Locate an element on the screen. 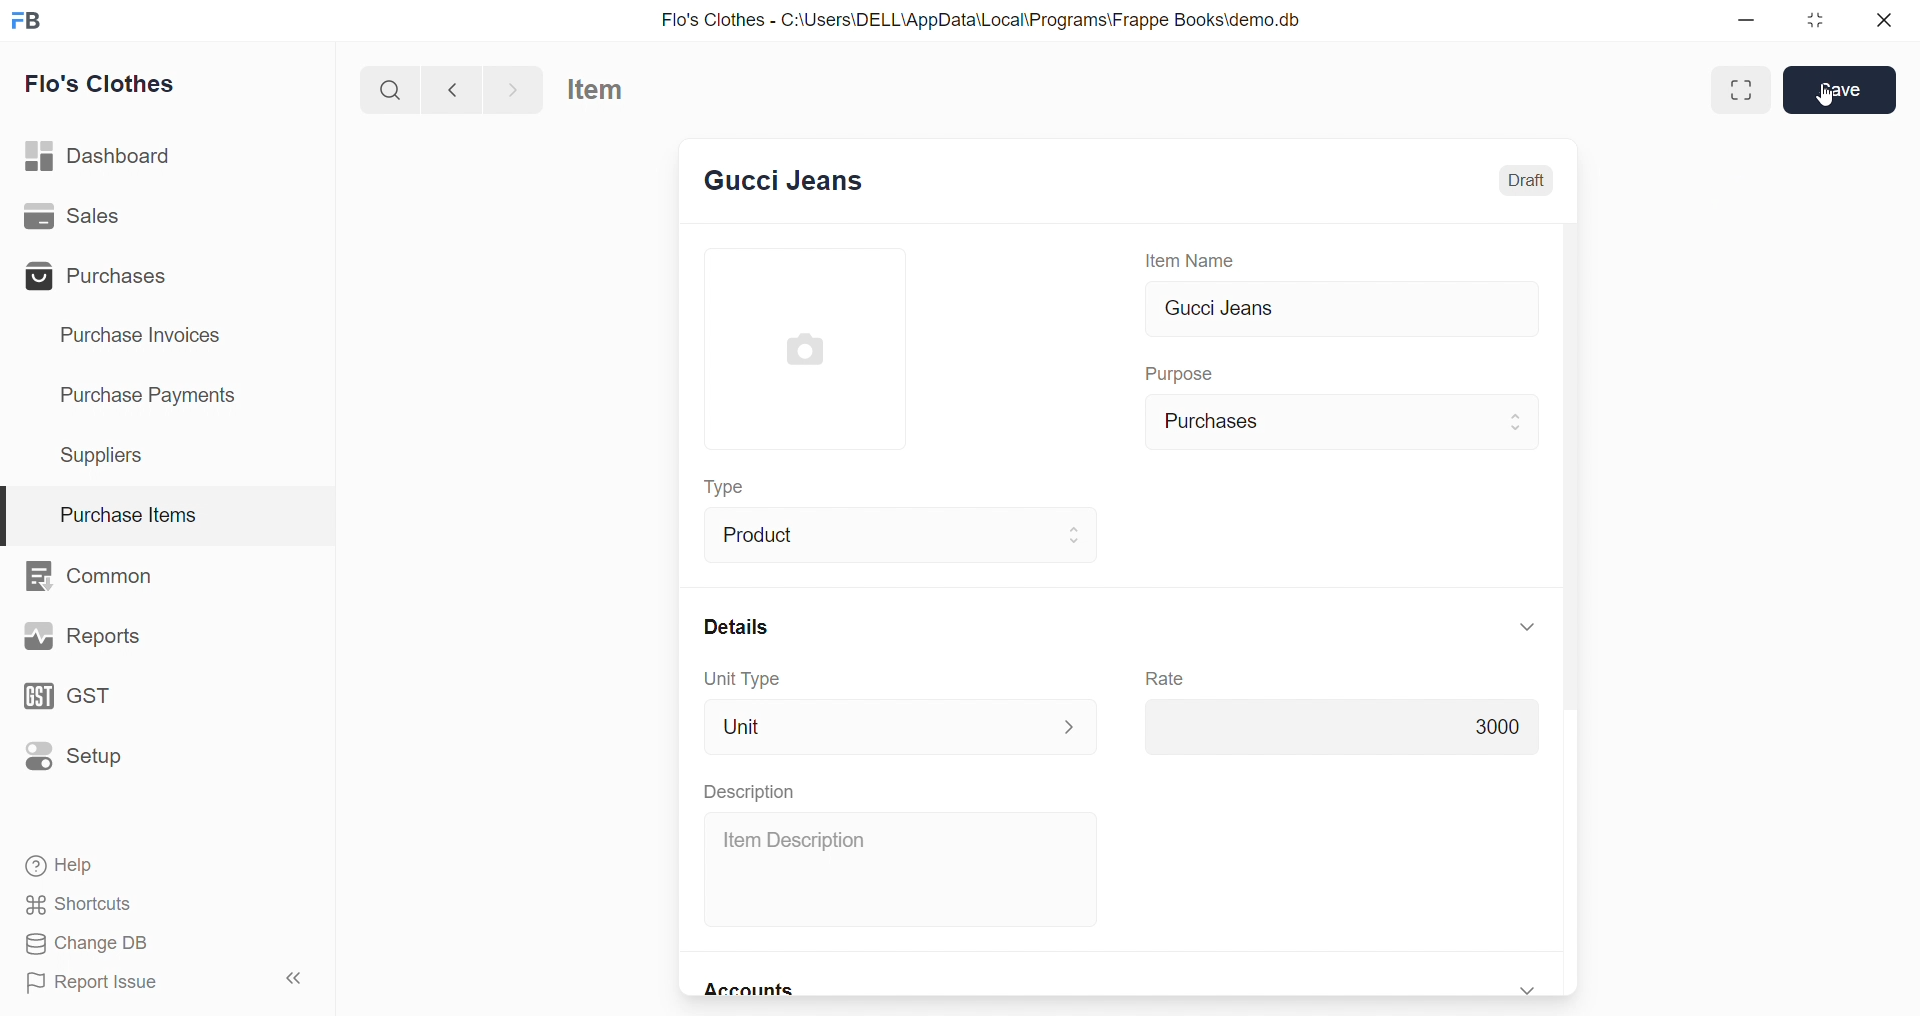 This screenshot has width=1920, height=1016. Item Description is located at coordinates (905, 870).